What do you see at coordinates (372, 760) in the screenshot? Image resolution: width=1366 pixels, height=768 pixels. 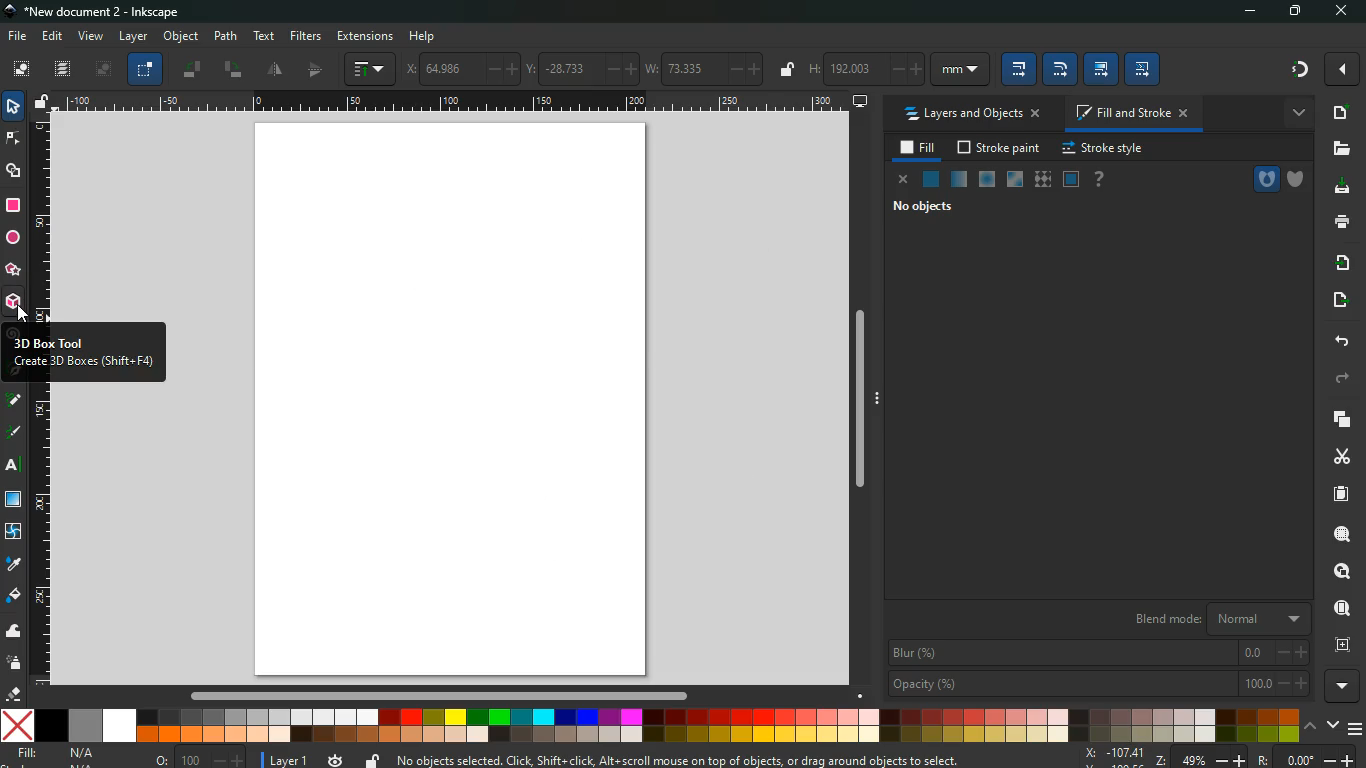 I see `unlock` at bounding box center [372, 760].